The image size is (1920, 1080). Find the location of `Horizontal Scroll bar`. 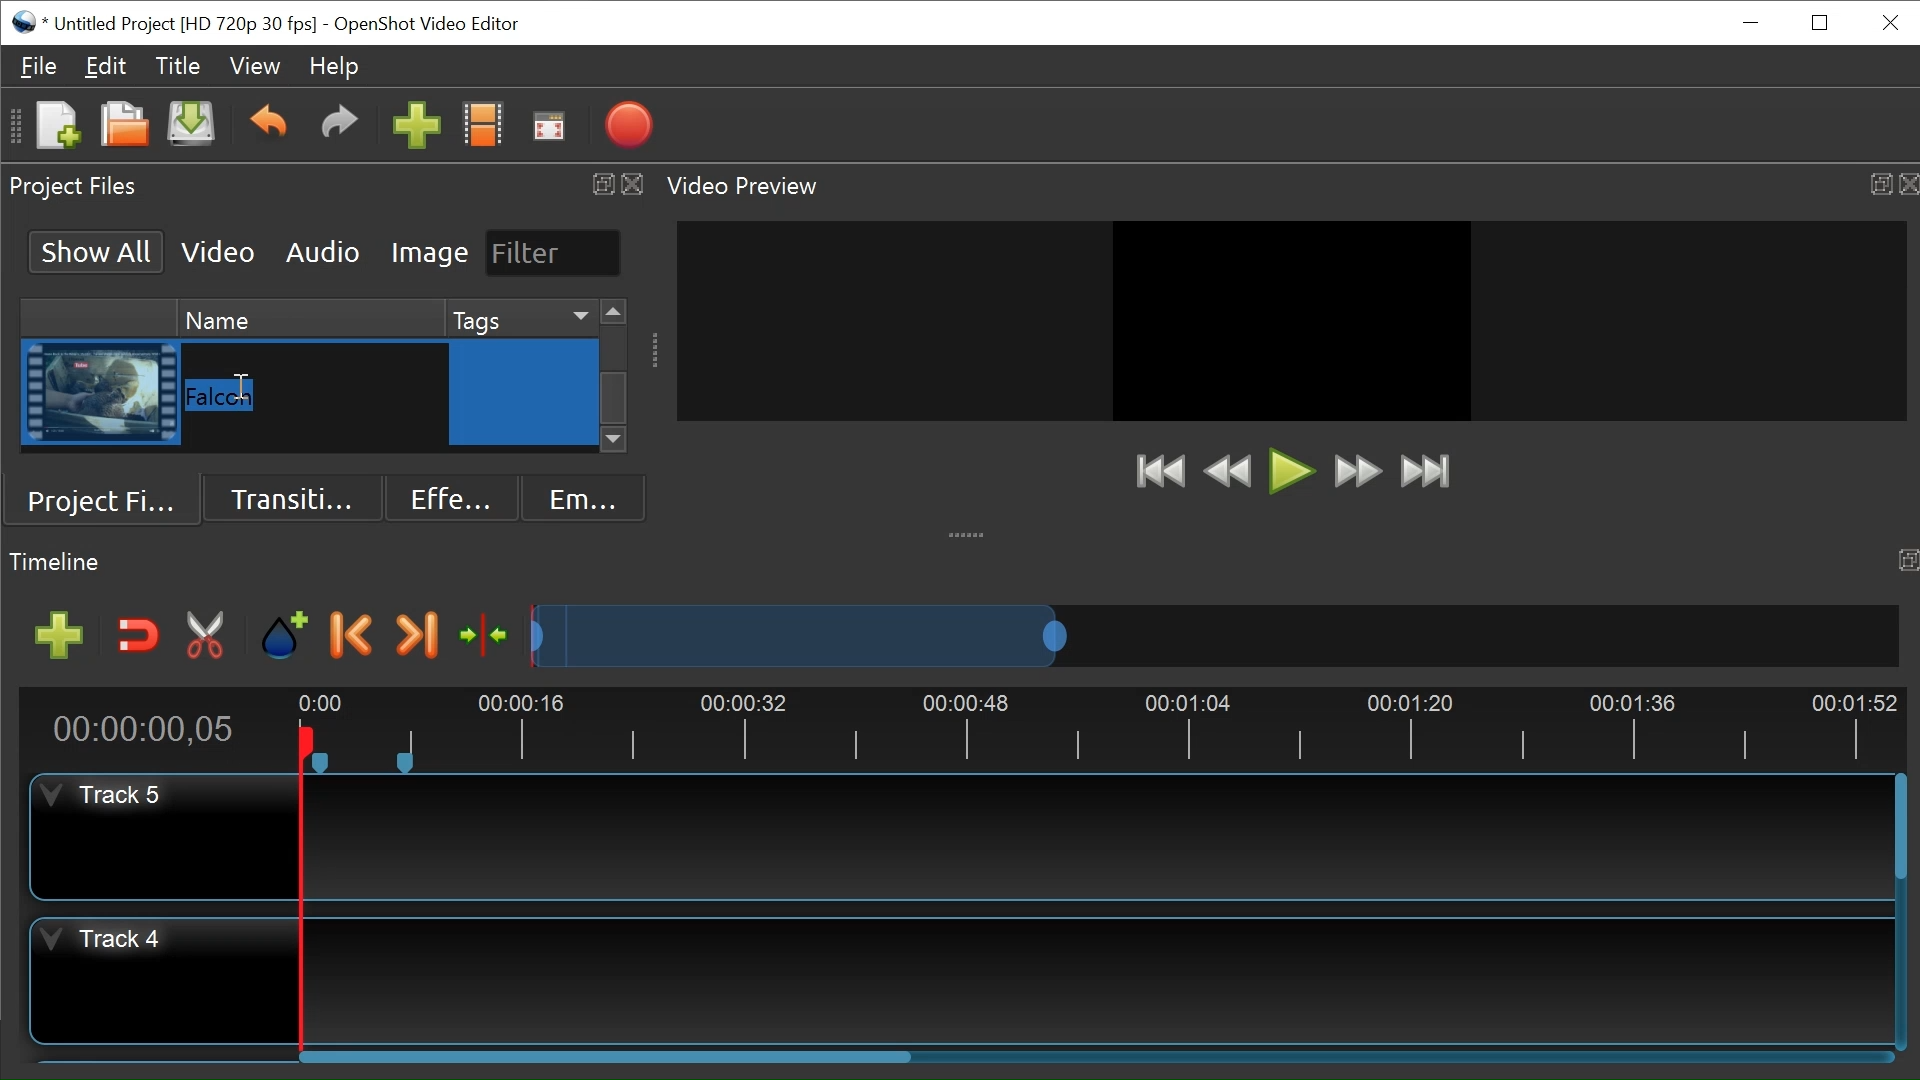

Horizontal Scroll bar is located at coordinates (609, 1060).